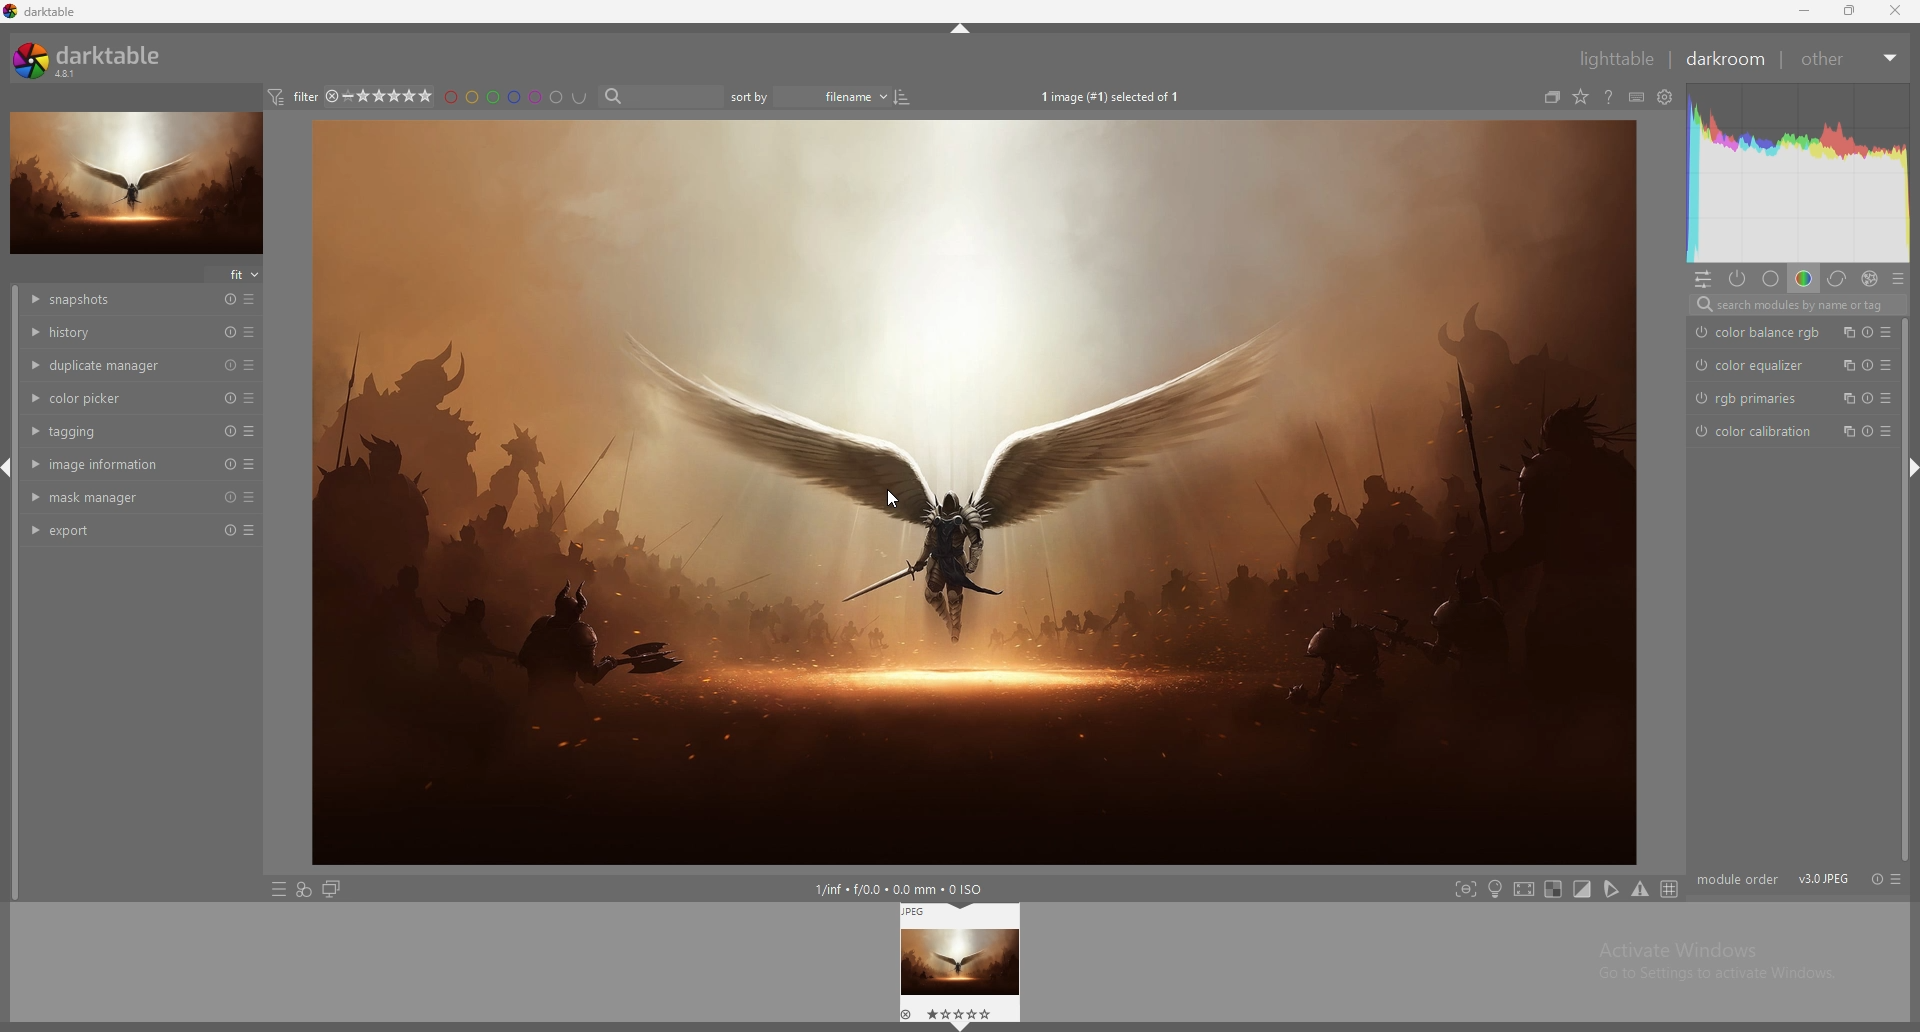  Describe the element at coordinates (1525, 890) in the screenshot. I see `toggle high quality processing` at that location.